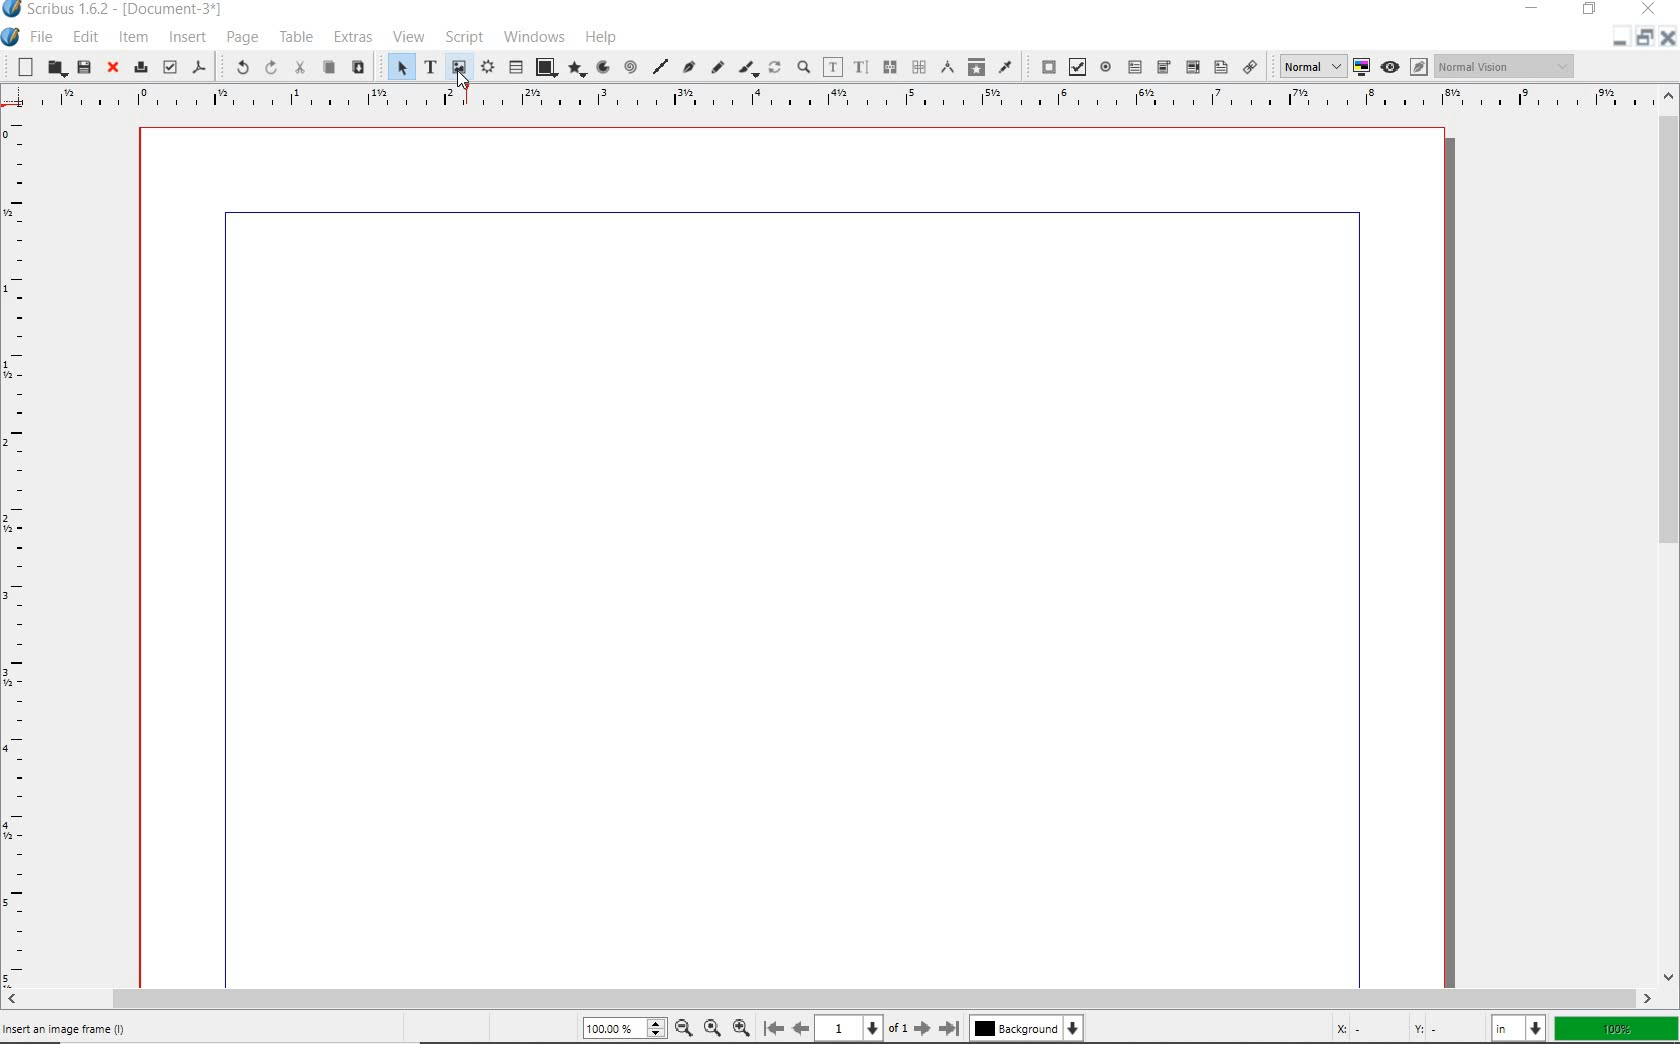  I want to click on cut, so click(299, 69).